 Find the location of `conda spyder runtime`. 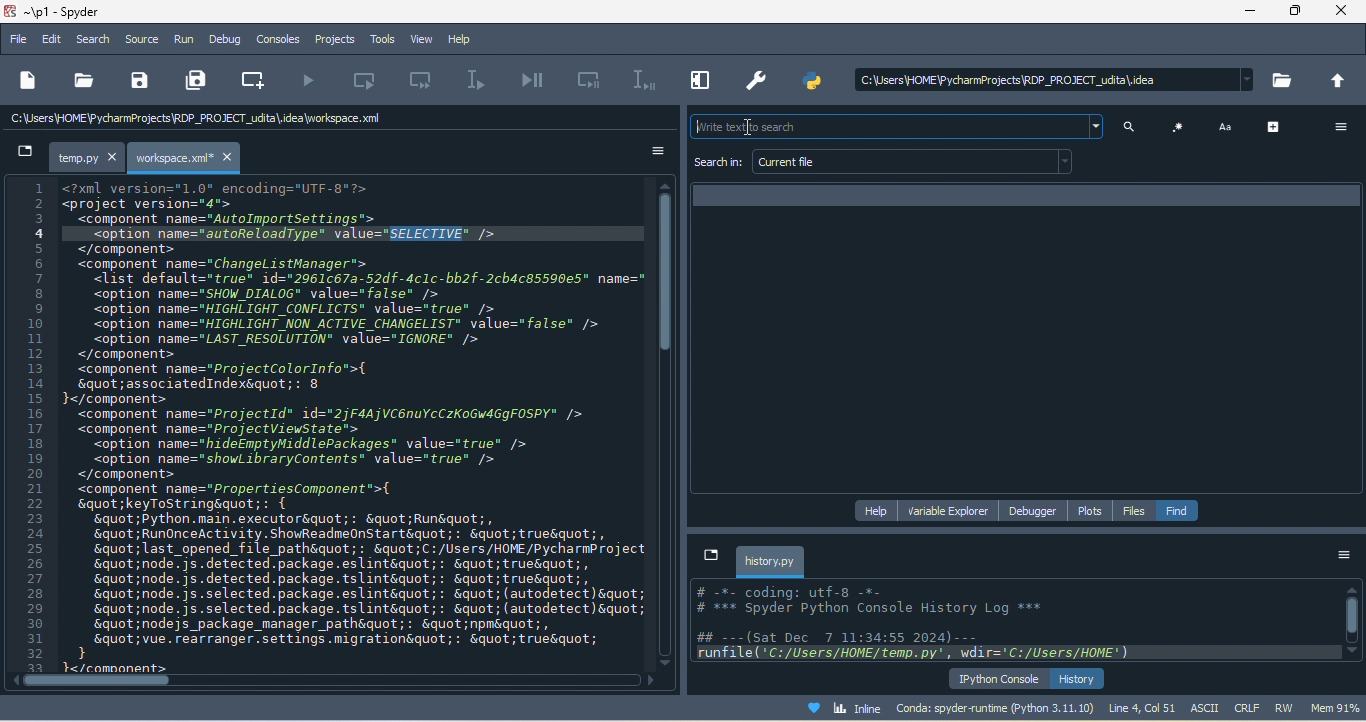

conda spyder runtime is located at coordinates (995, 708).